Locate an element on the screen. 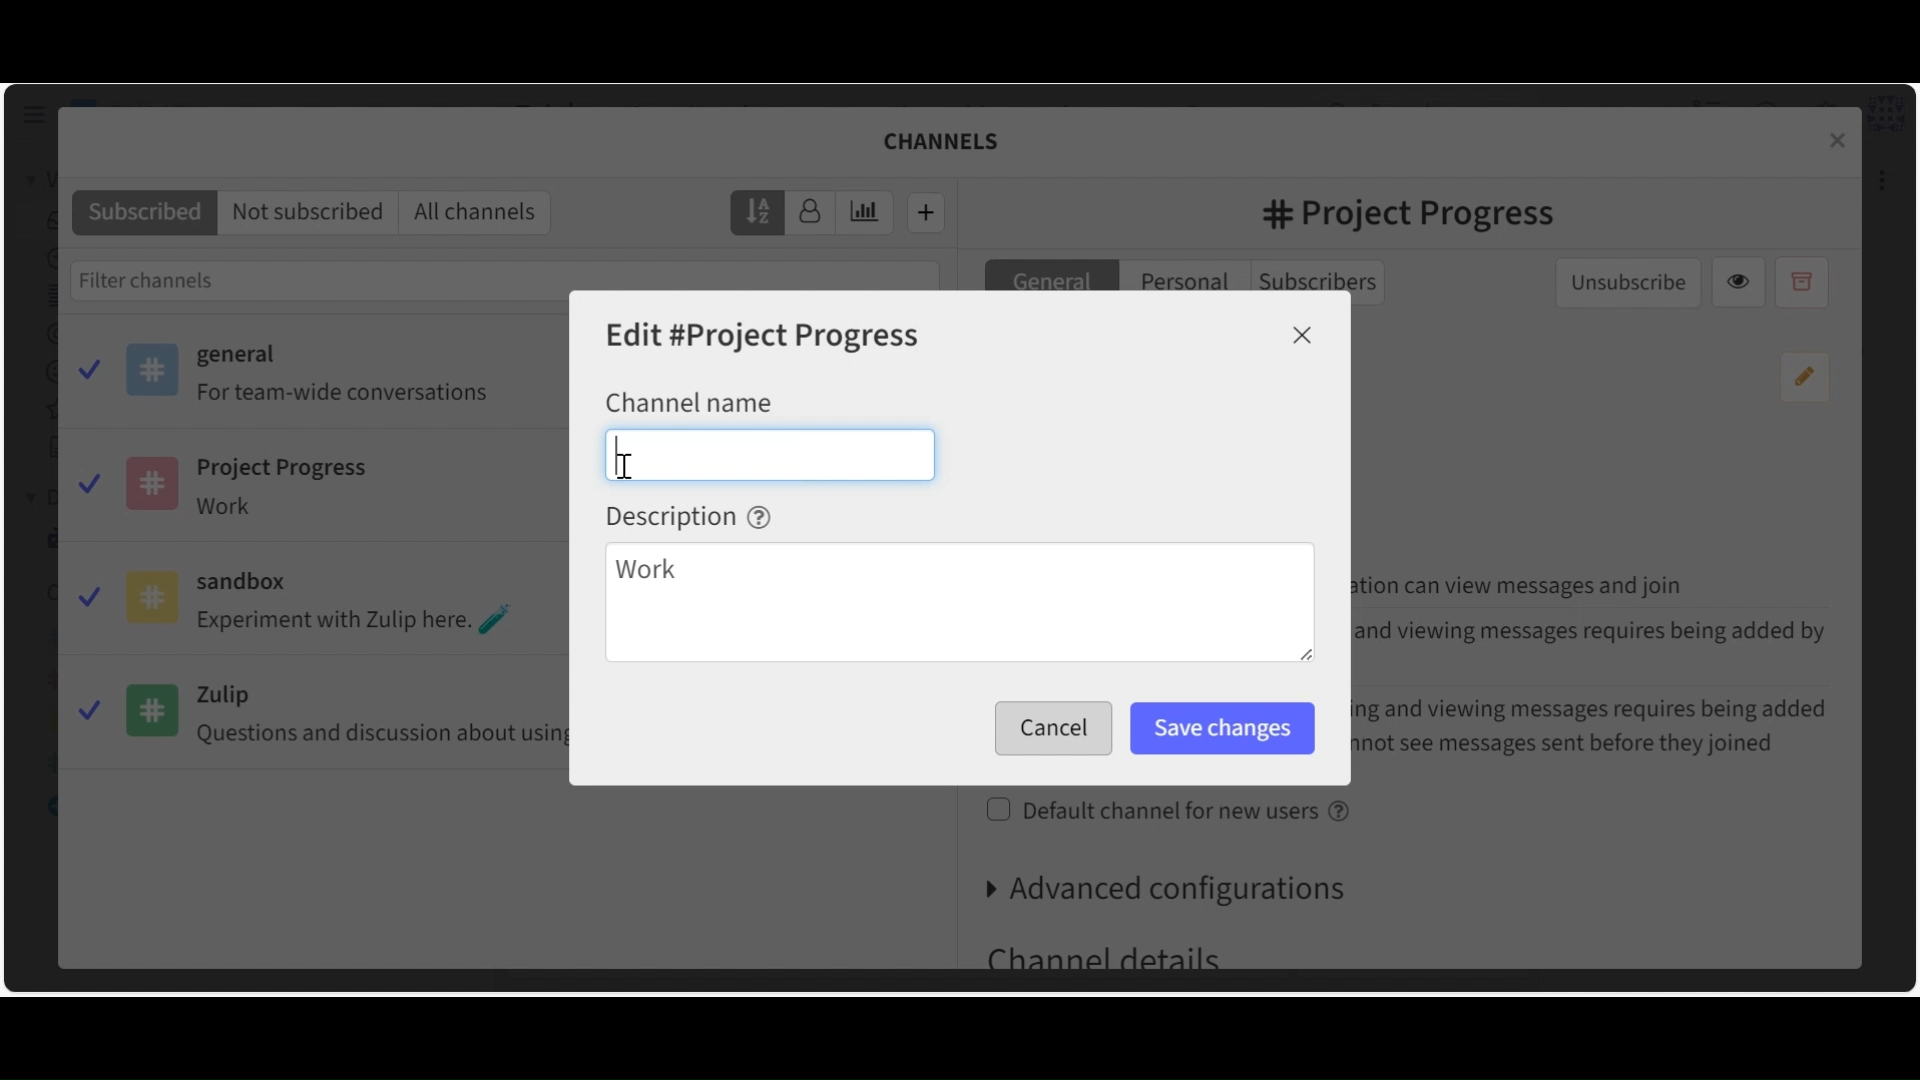 This screenshot has height=1080, width=1920. Channel Name is located at coordinates (689, 401).